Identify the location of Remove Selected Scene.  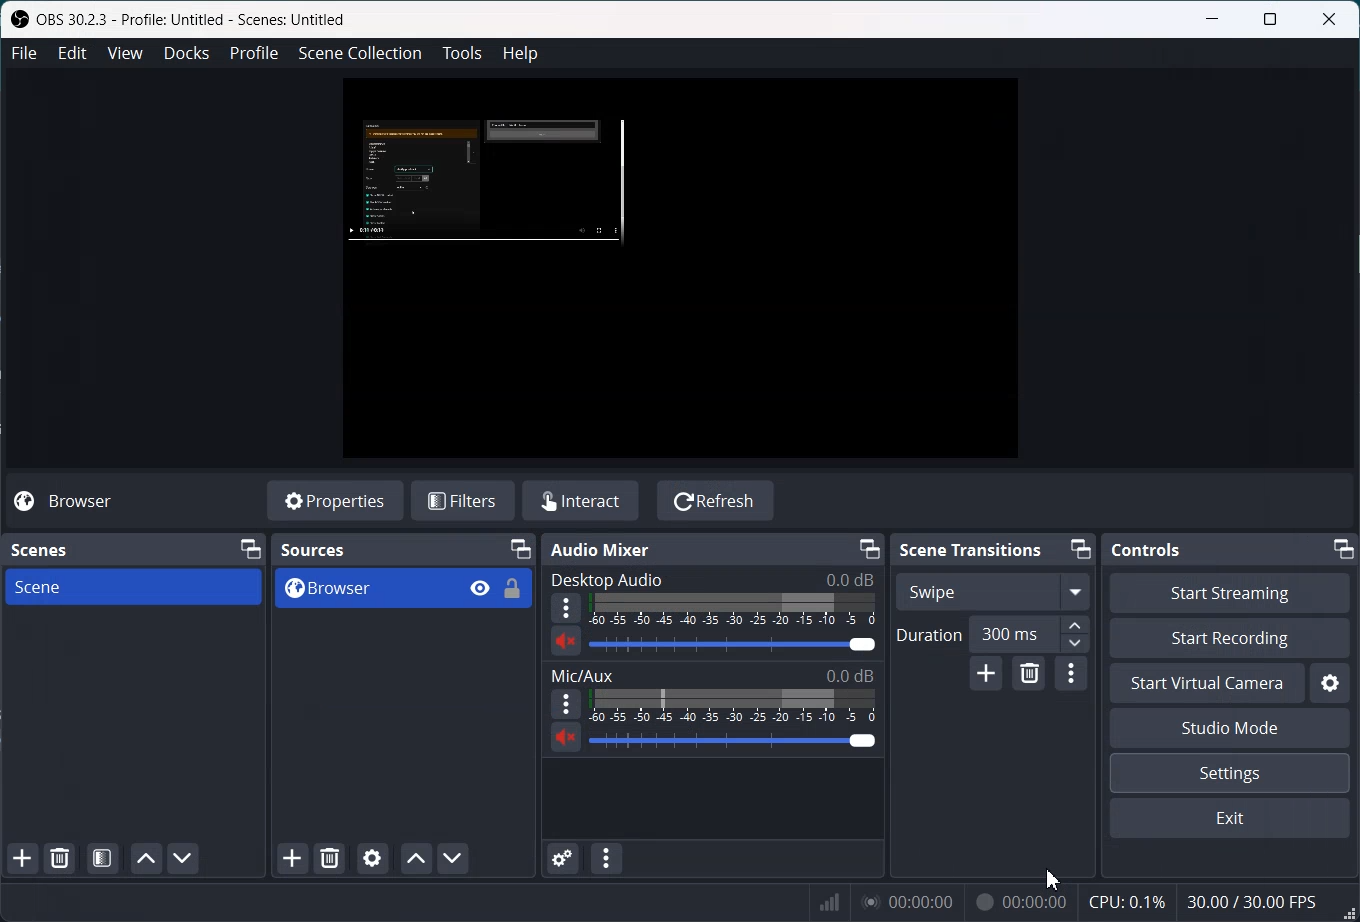
(60, 858).